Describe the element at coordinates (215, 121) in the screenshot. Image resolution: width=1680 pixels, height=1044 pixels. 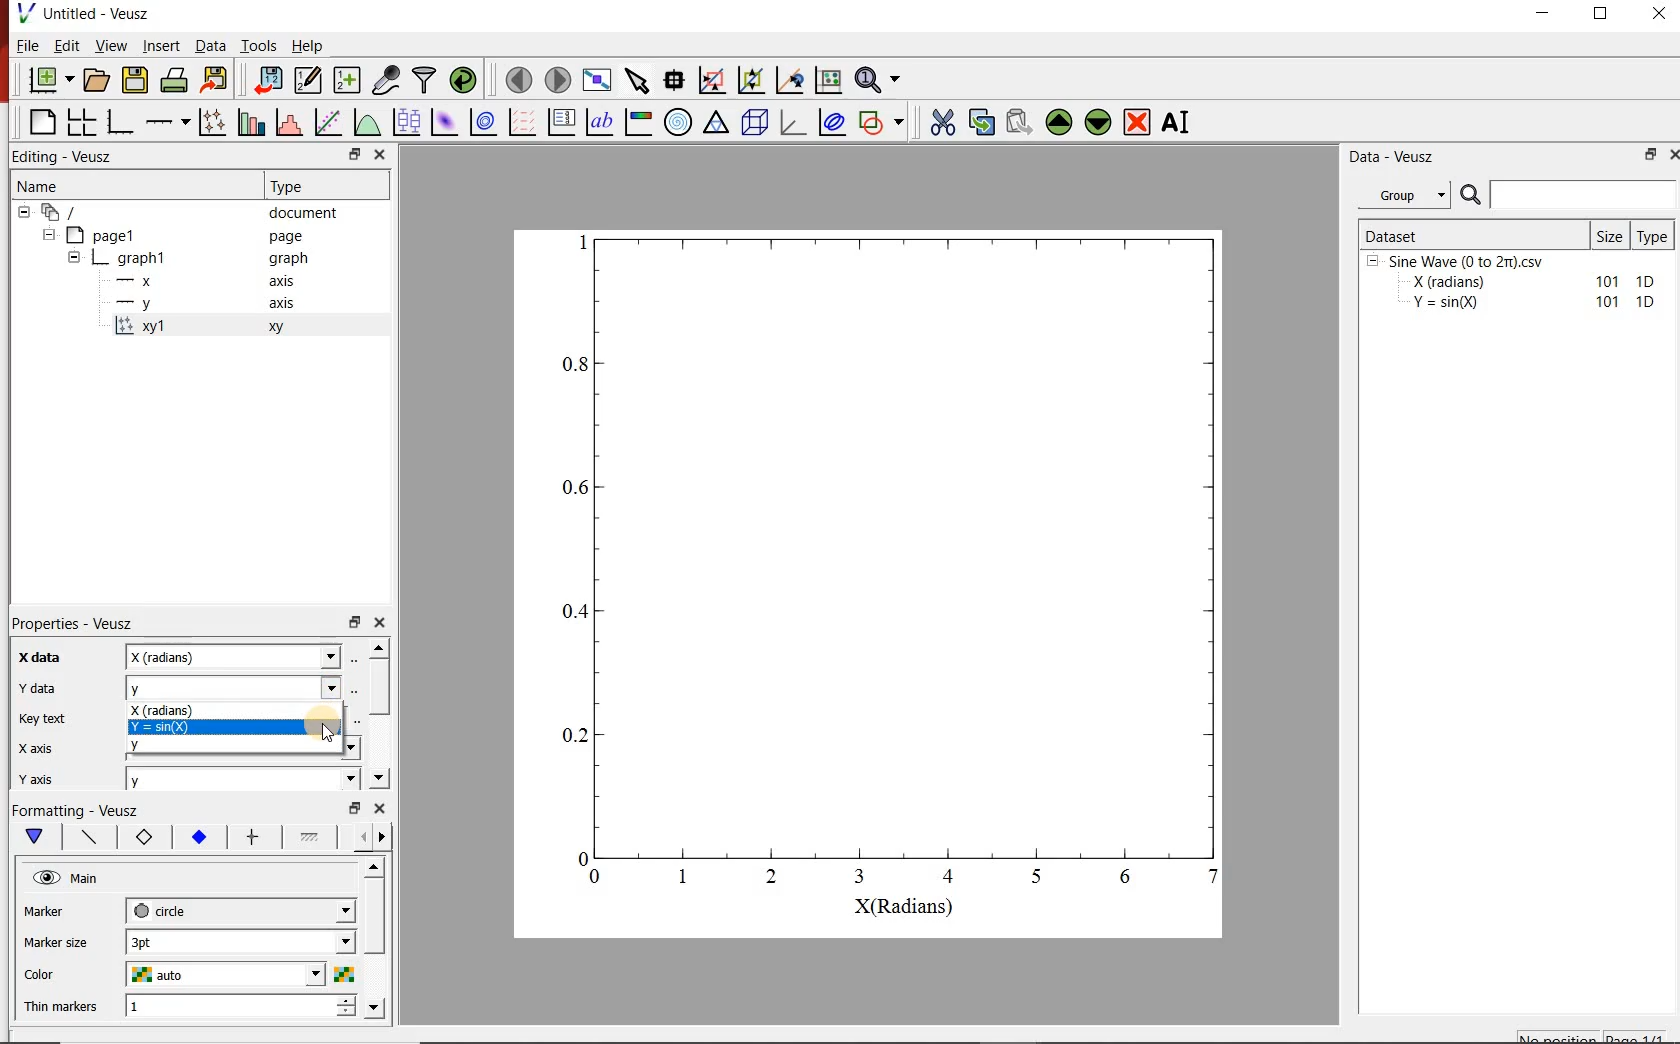
I see `plot points` at that location.